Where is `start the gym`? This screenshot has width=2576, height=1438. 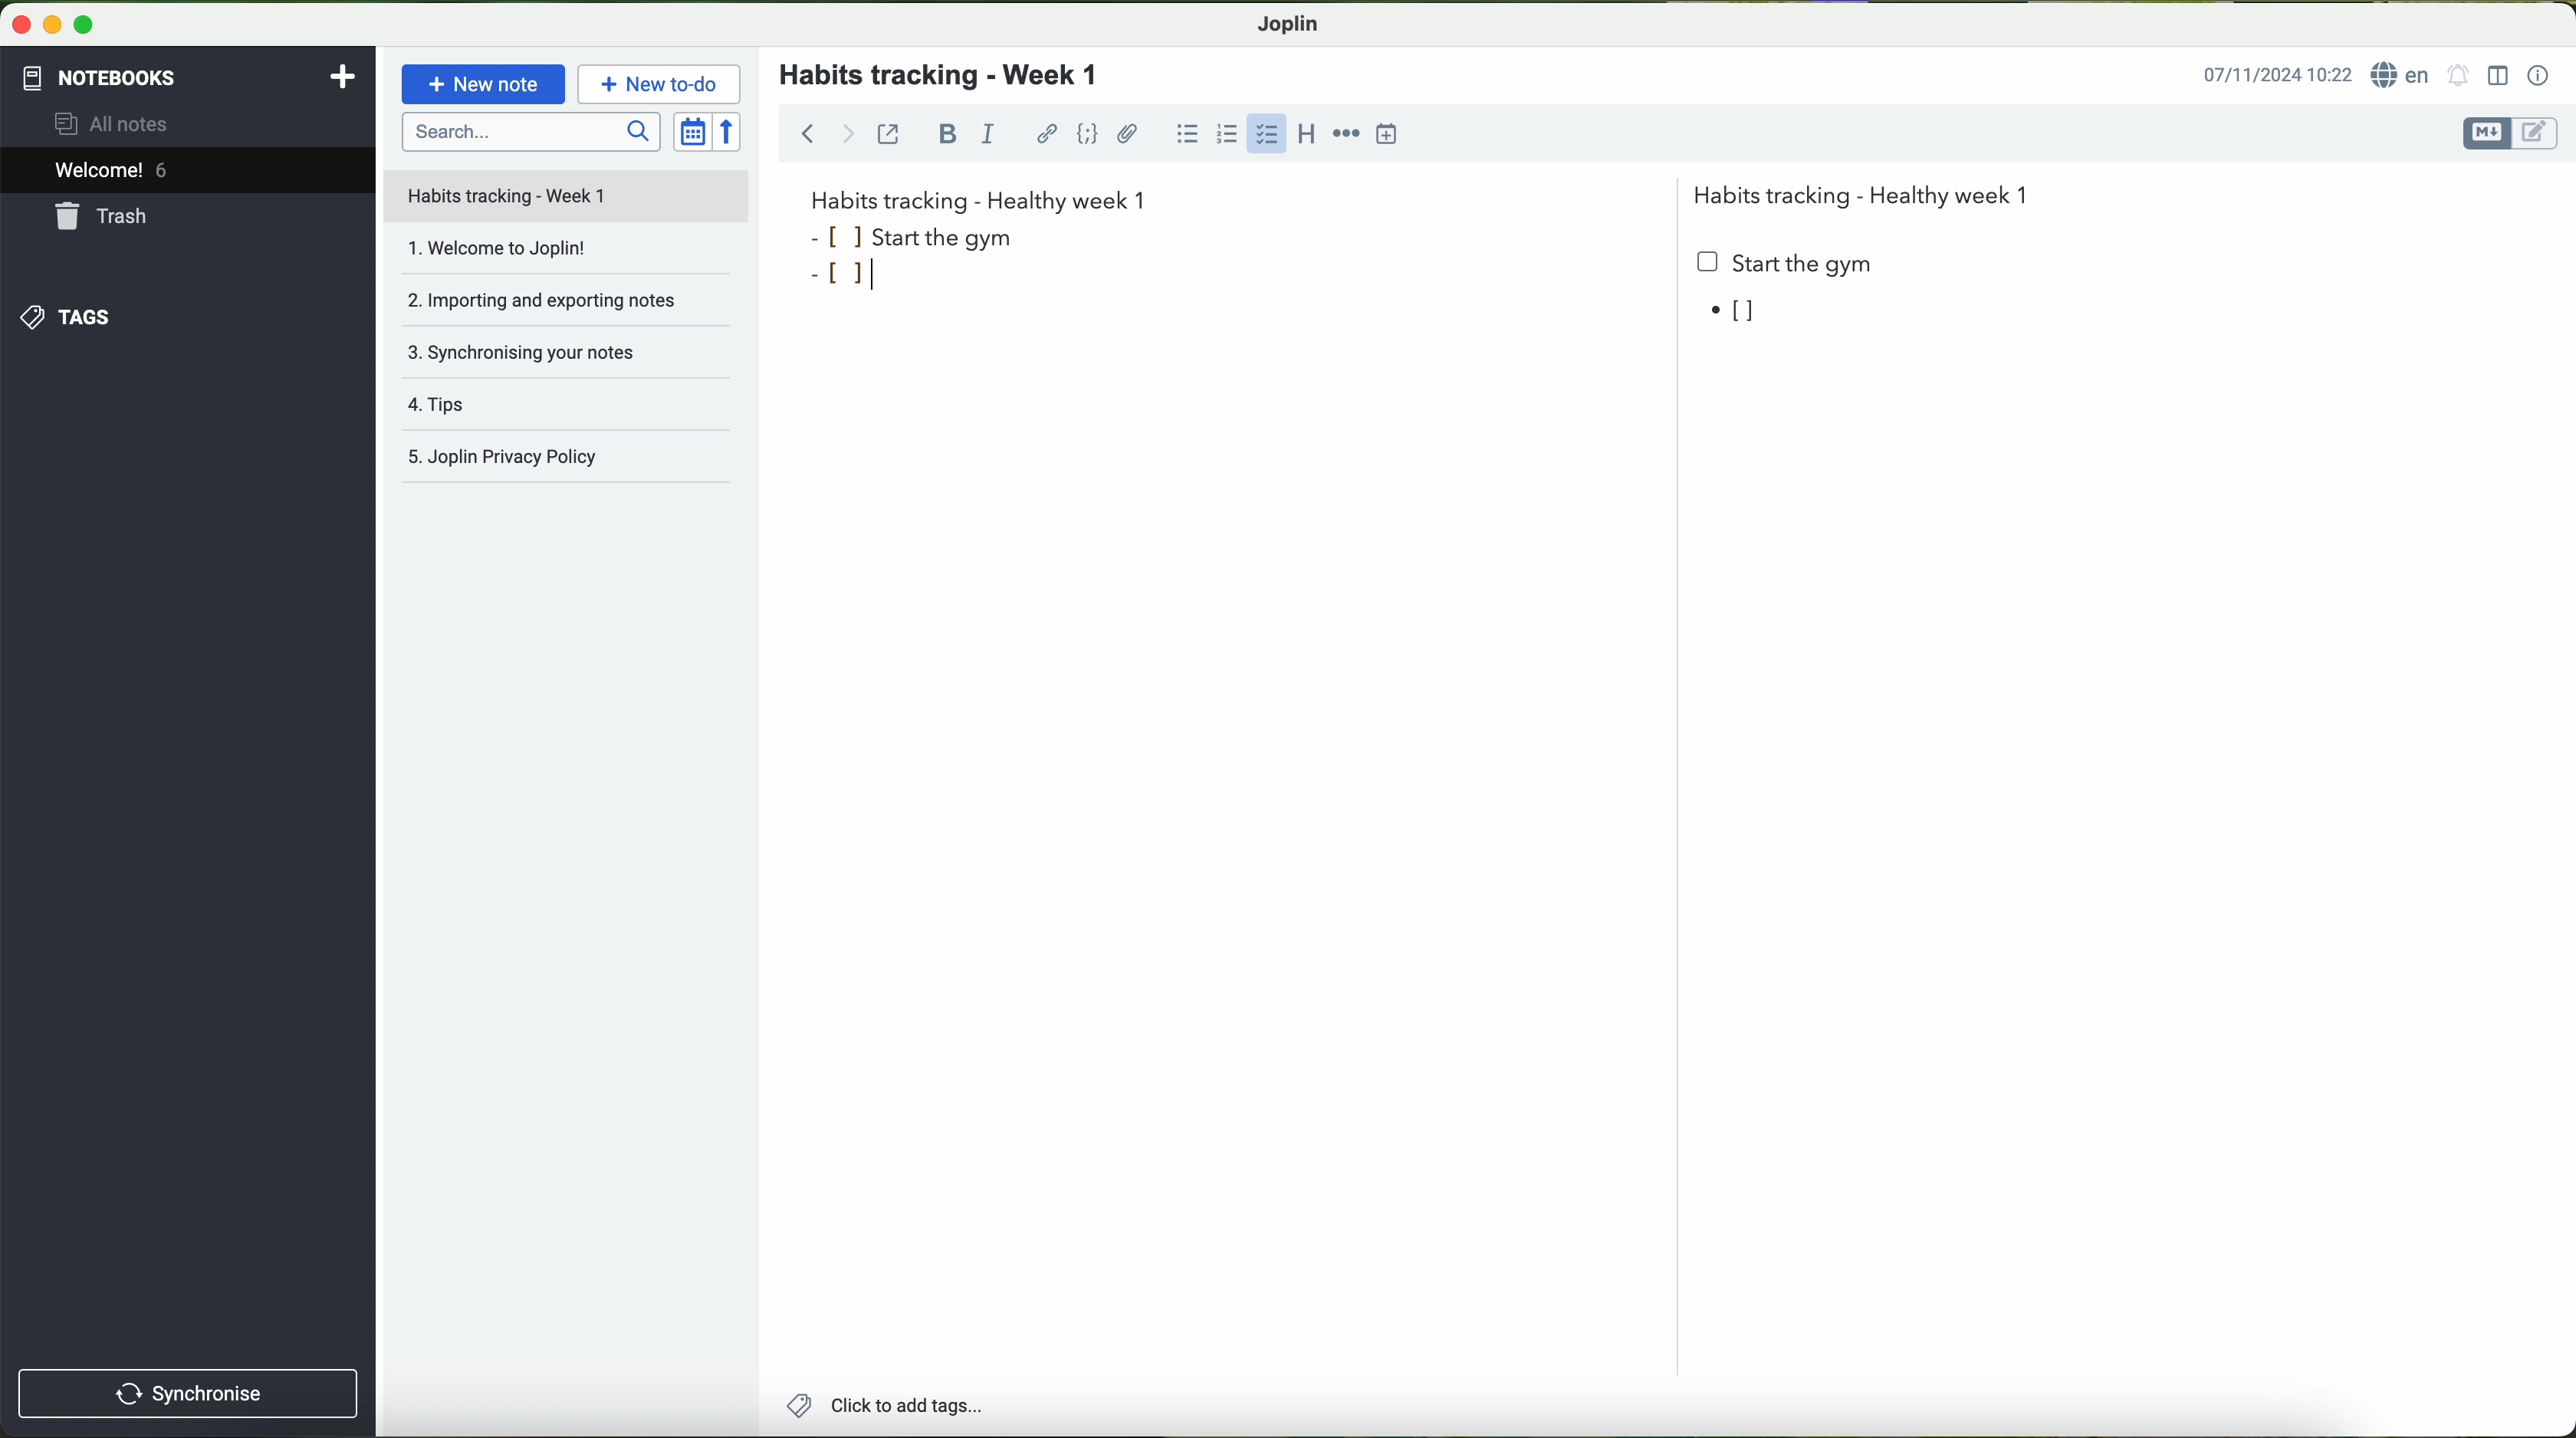 start the gym is located at coordinates (916, 236).